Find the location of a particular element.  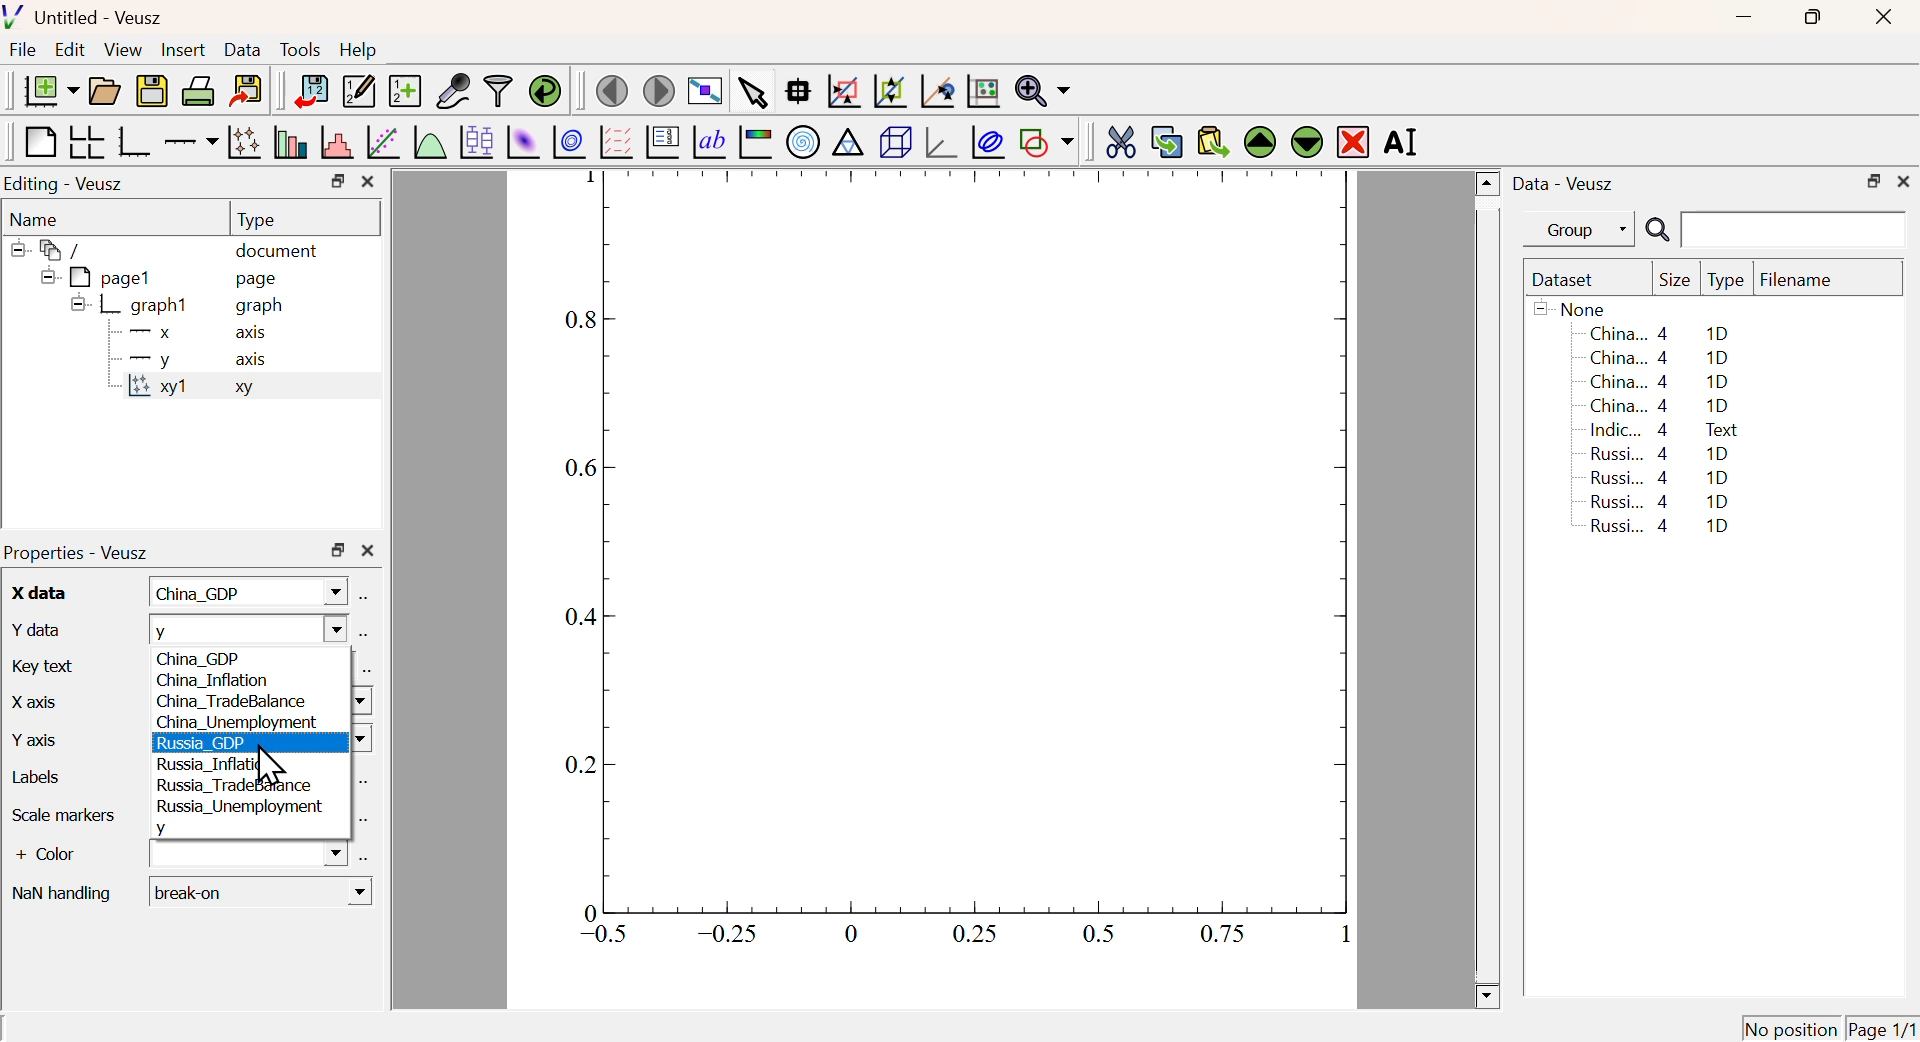

Click to reset graph axes is located at coordinates (934, 92).